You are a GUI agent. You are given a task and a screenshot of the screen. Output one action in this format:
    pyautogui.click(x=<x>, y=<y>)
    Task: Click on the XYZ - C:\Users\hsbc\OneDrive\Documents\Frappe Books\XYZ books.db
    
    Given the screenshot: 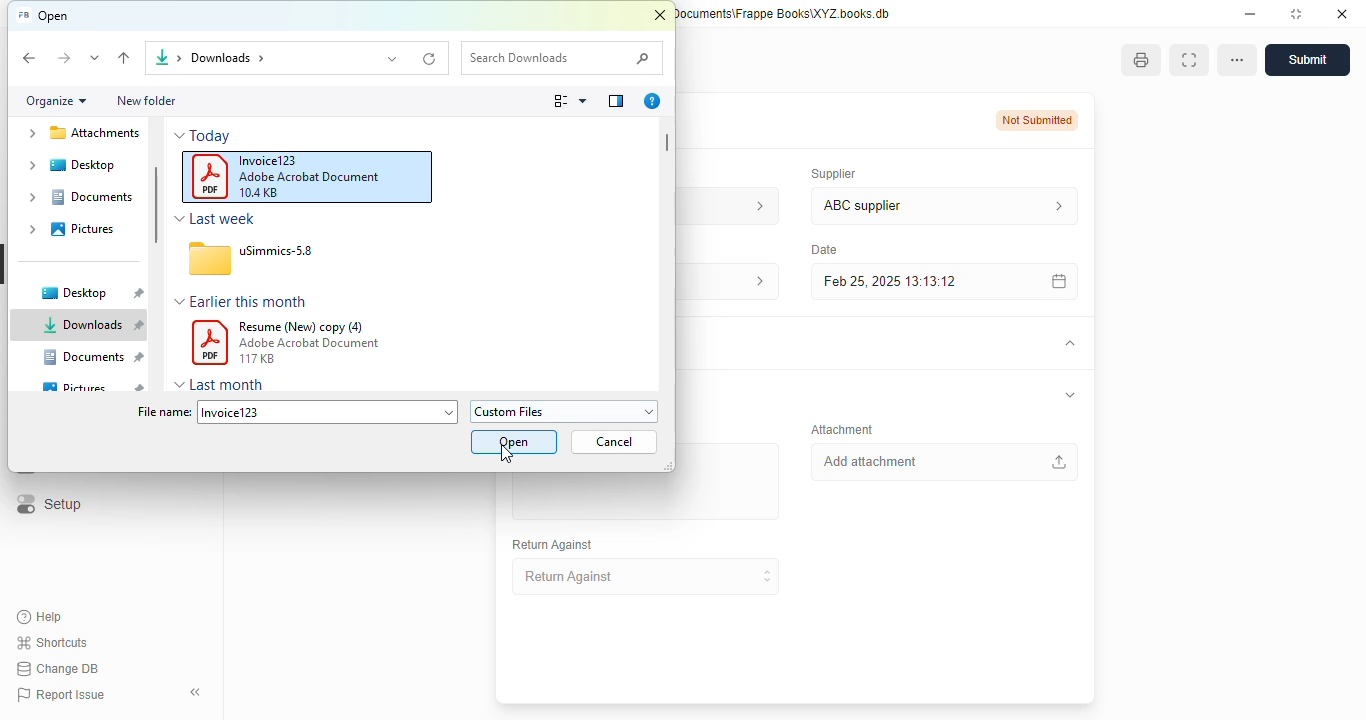 What is the action you would take?
    pyautogui.click(x=784, y=13)
    